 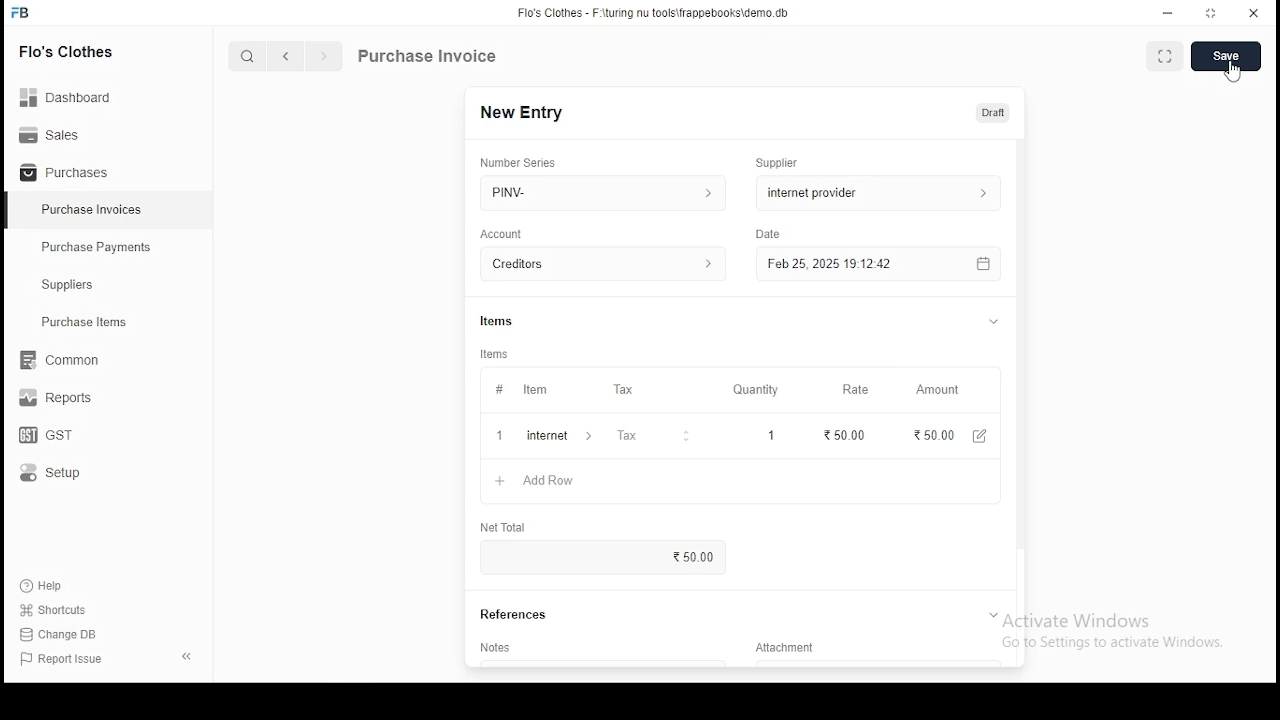 What do you see at coordinates (998, 322) in the screenshot?
I see `tab` at bounding box center [998, 322].